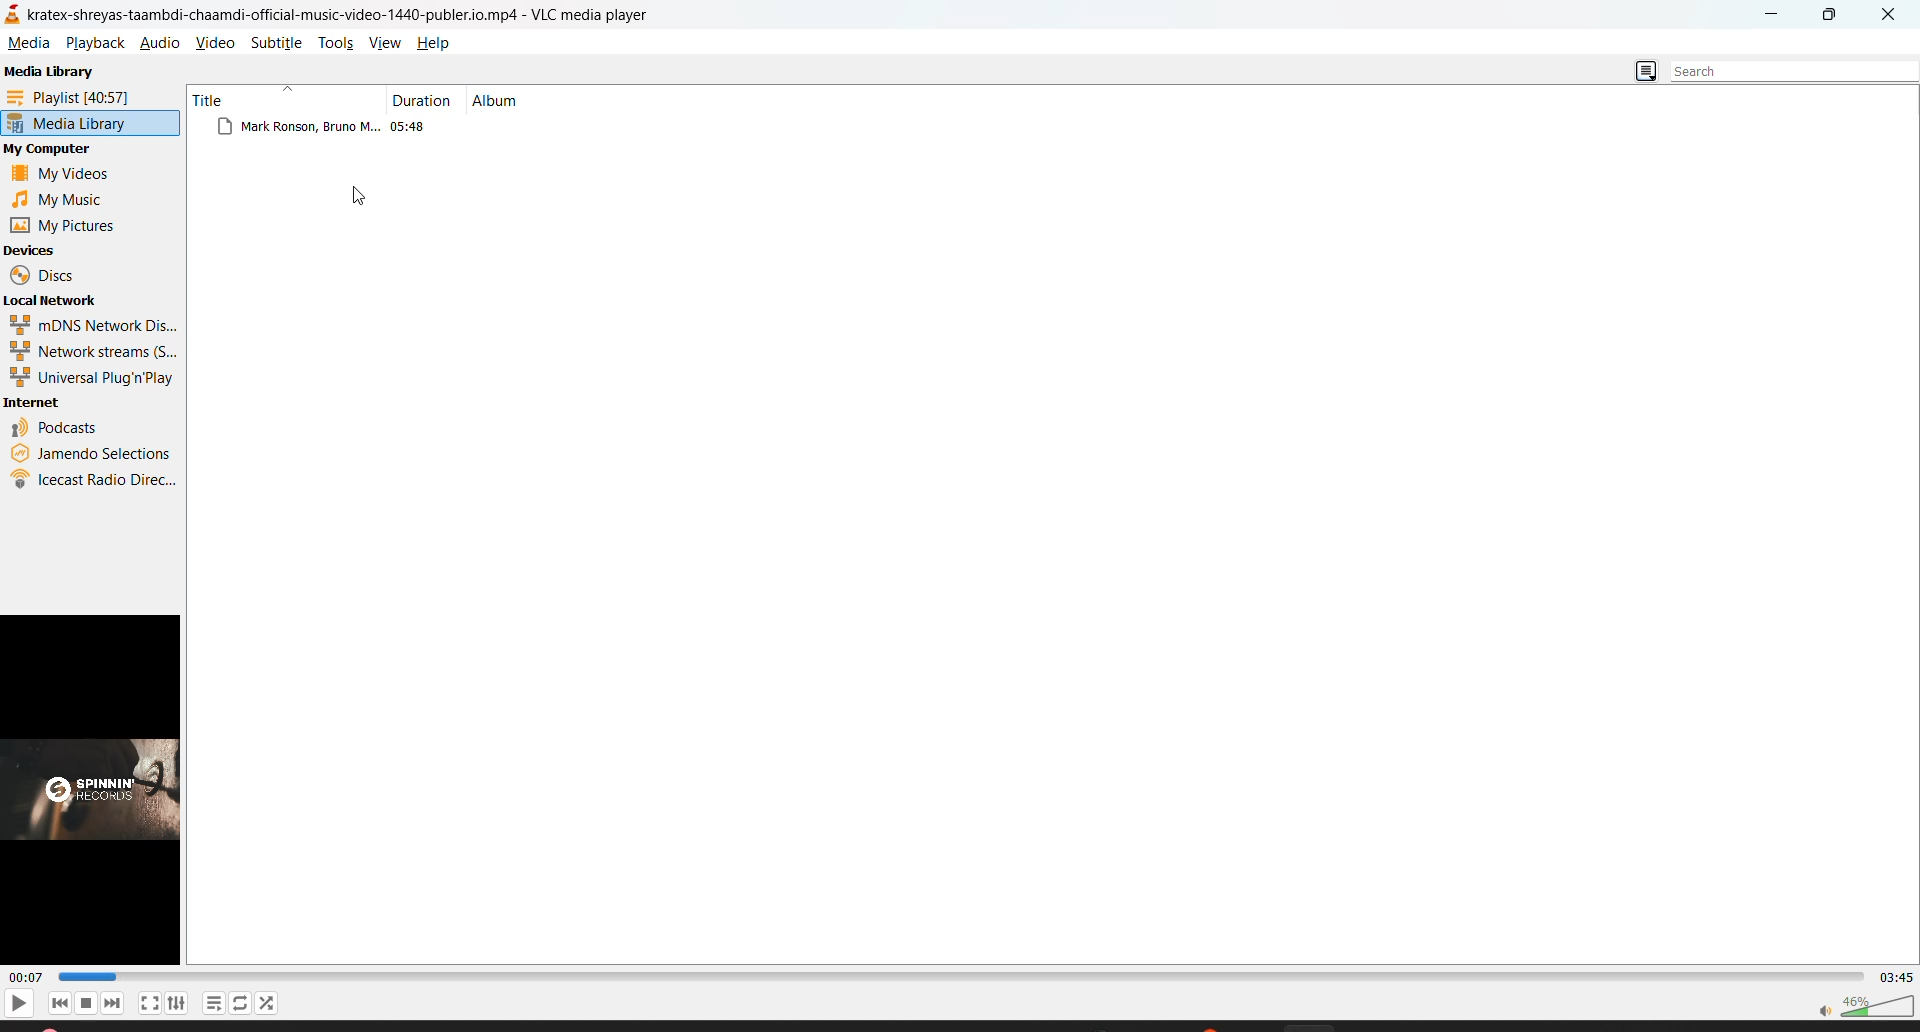 Image resolution: width=1920 pixels, height=1032 pixels. What do you see at coordinates (262, 1003) in the screenshot?
I see `random` at bounding box center [262, 1003].